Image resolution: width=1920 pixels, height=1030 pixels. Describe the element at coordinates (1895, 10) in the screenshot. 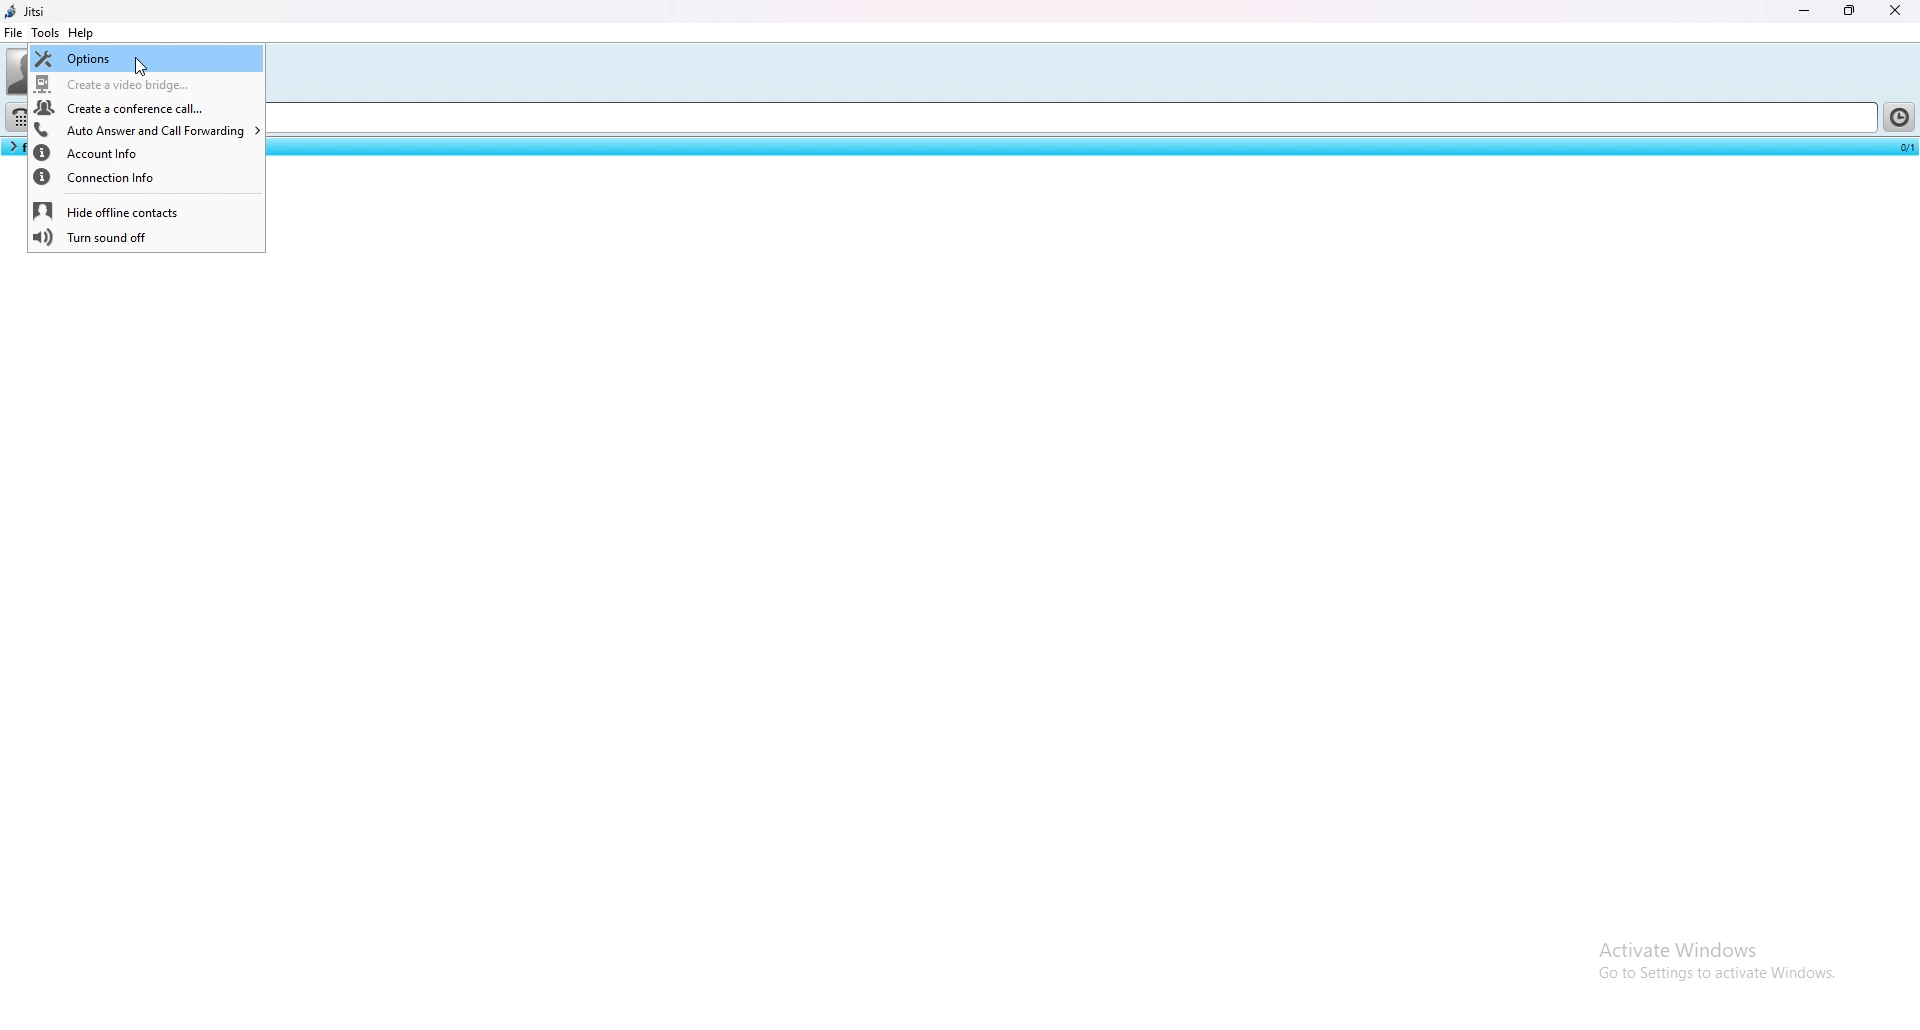

I see `close` at that location.